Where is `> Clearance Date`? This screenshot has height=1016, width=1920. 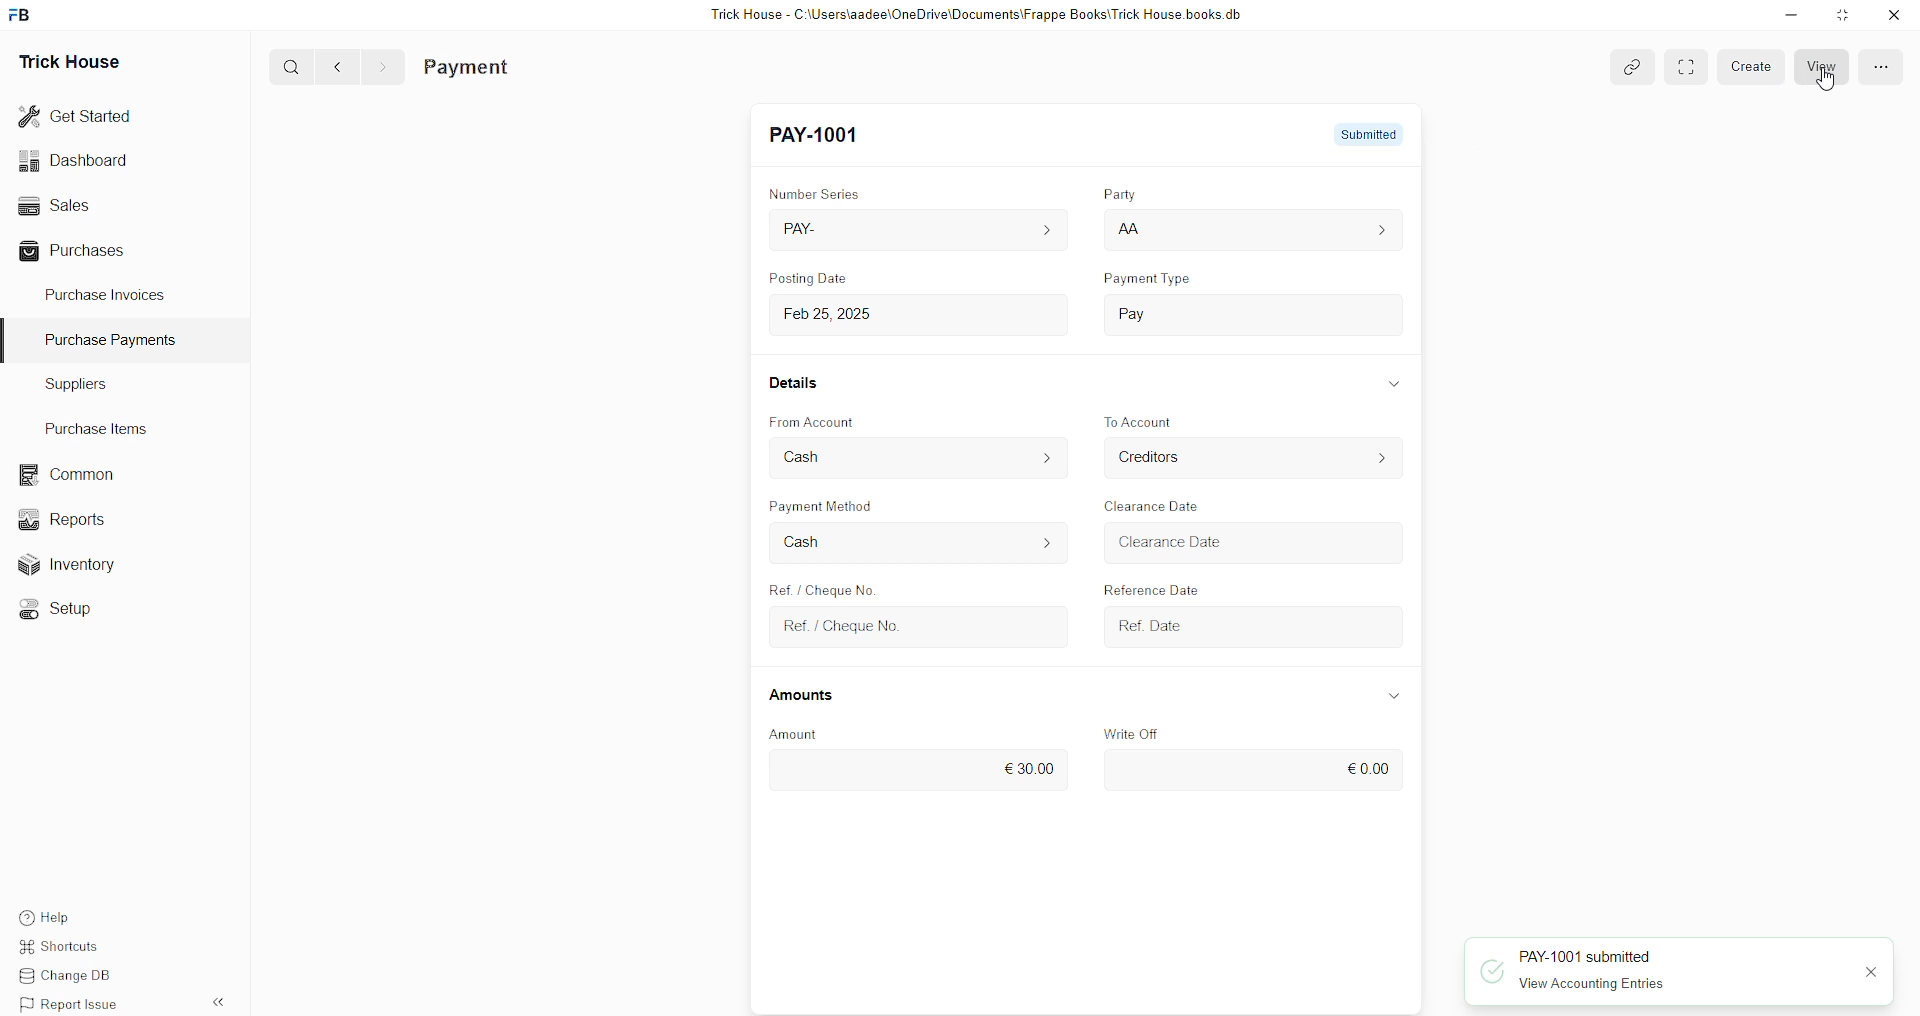
> Clearance Date is located at coordinates (1205, 541).